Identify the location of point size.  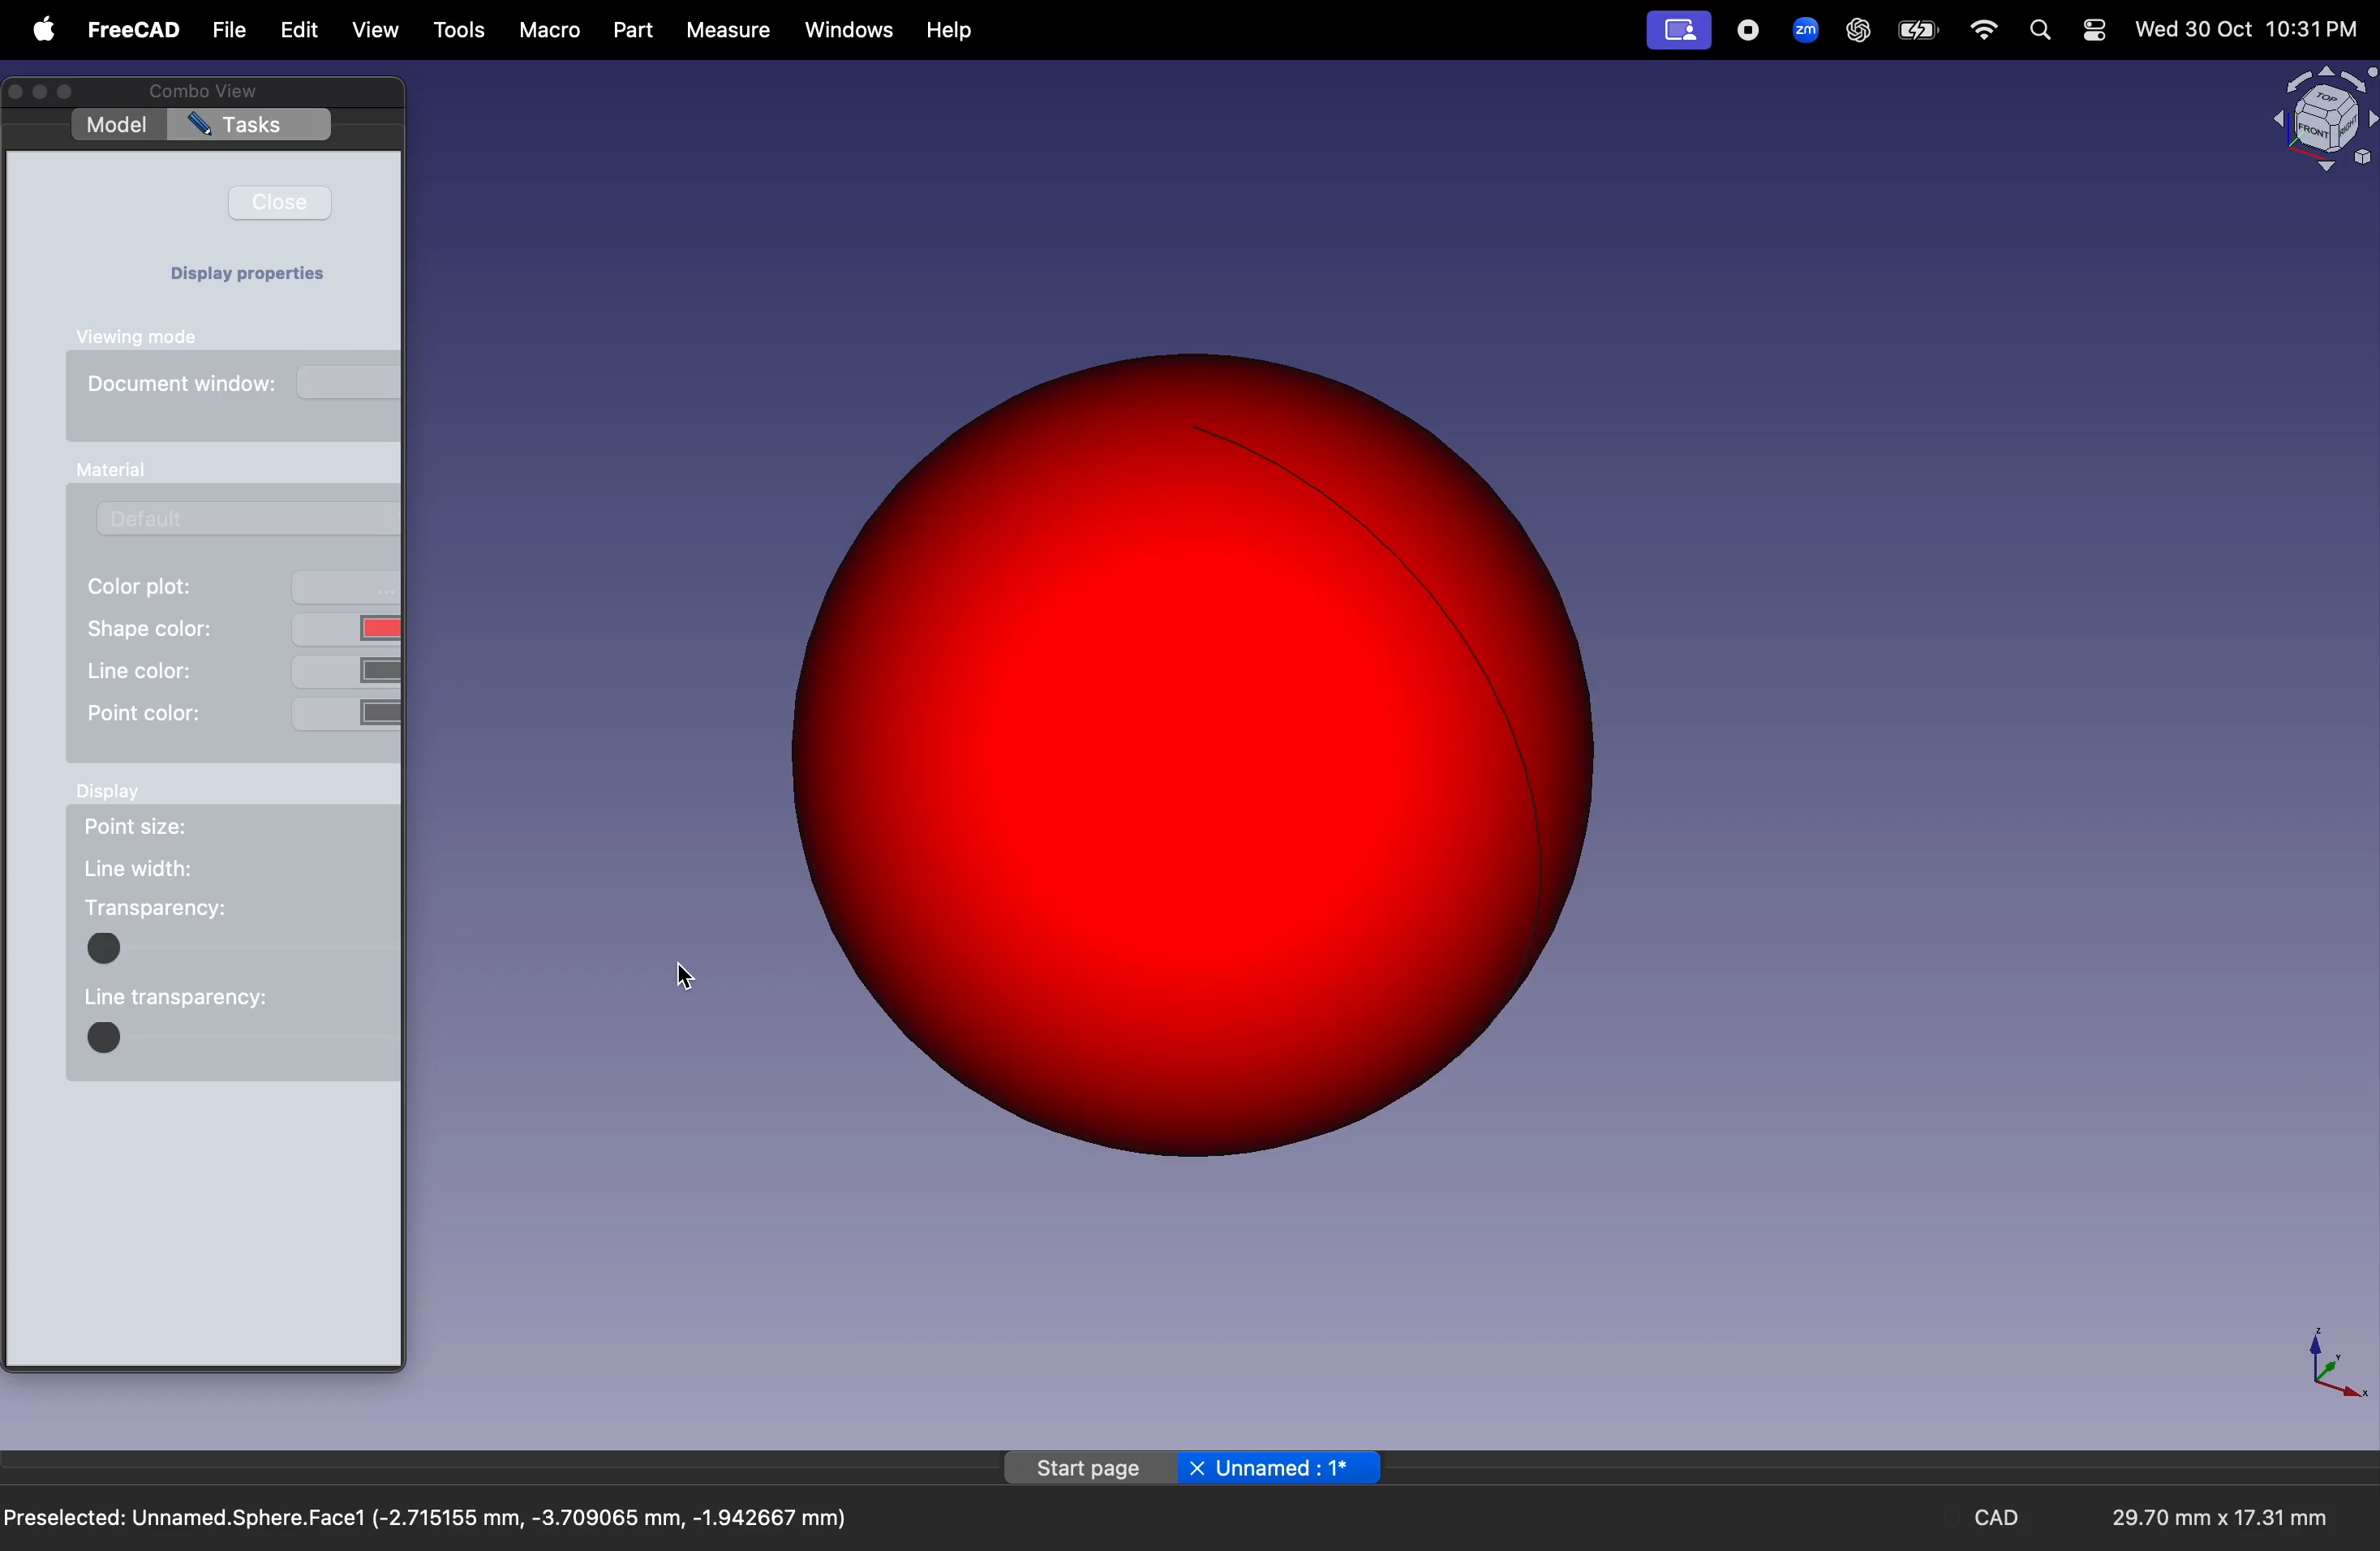
(149, 826).